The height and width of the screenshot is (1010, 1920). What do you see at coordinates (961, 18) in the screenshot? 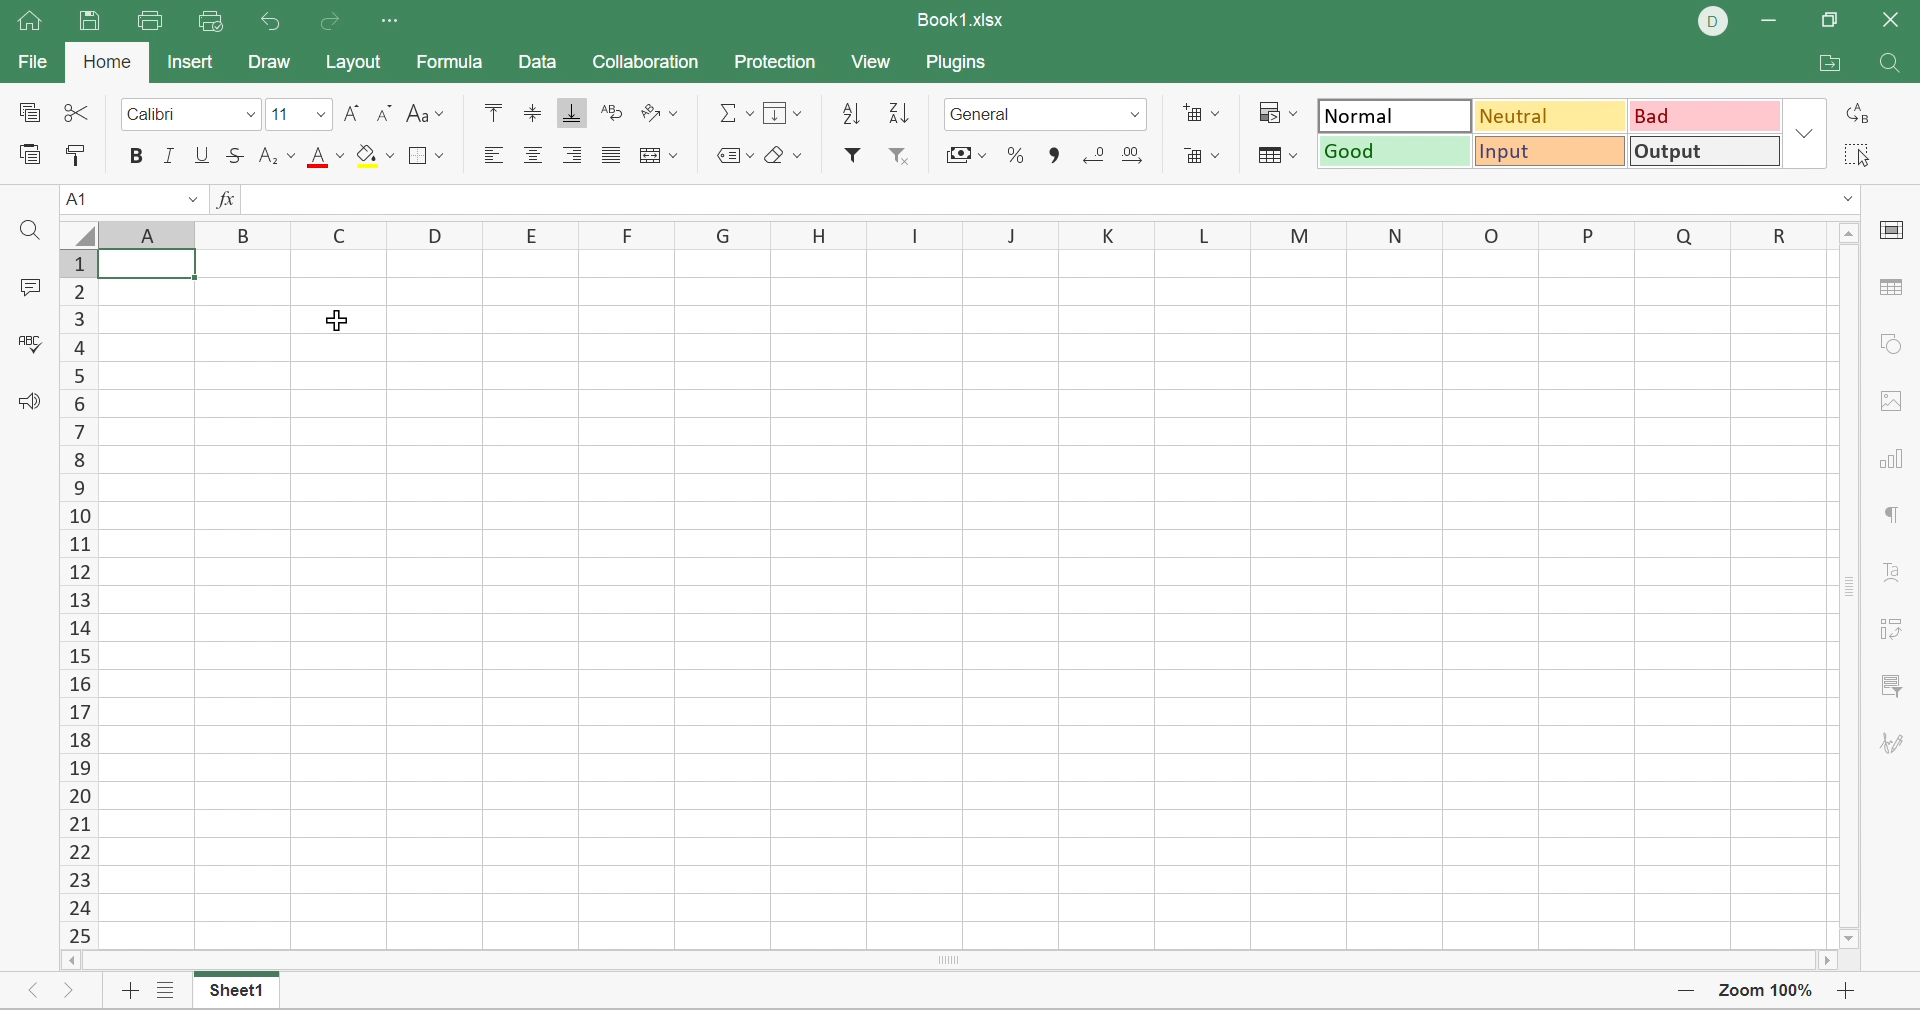
I see `Book1.xlsx` at bounding box center [961, 18].